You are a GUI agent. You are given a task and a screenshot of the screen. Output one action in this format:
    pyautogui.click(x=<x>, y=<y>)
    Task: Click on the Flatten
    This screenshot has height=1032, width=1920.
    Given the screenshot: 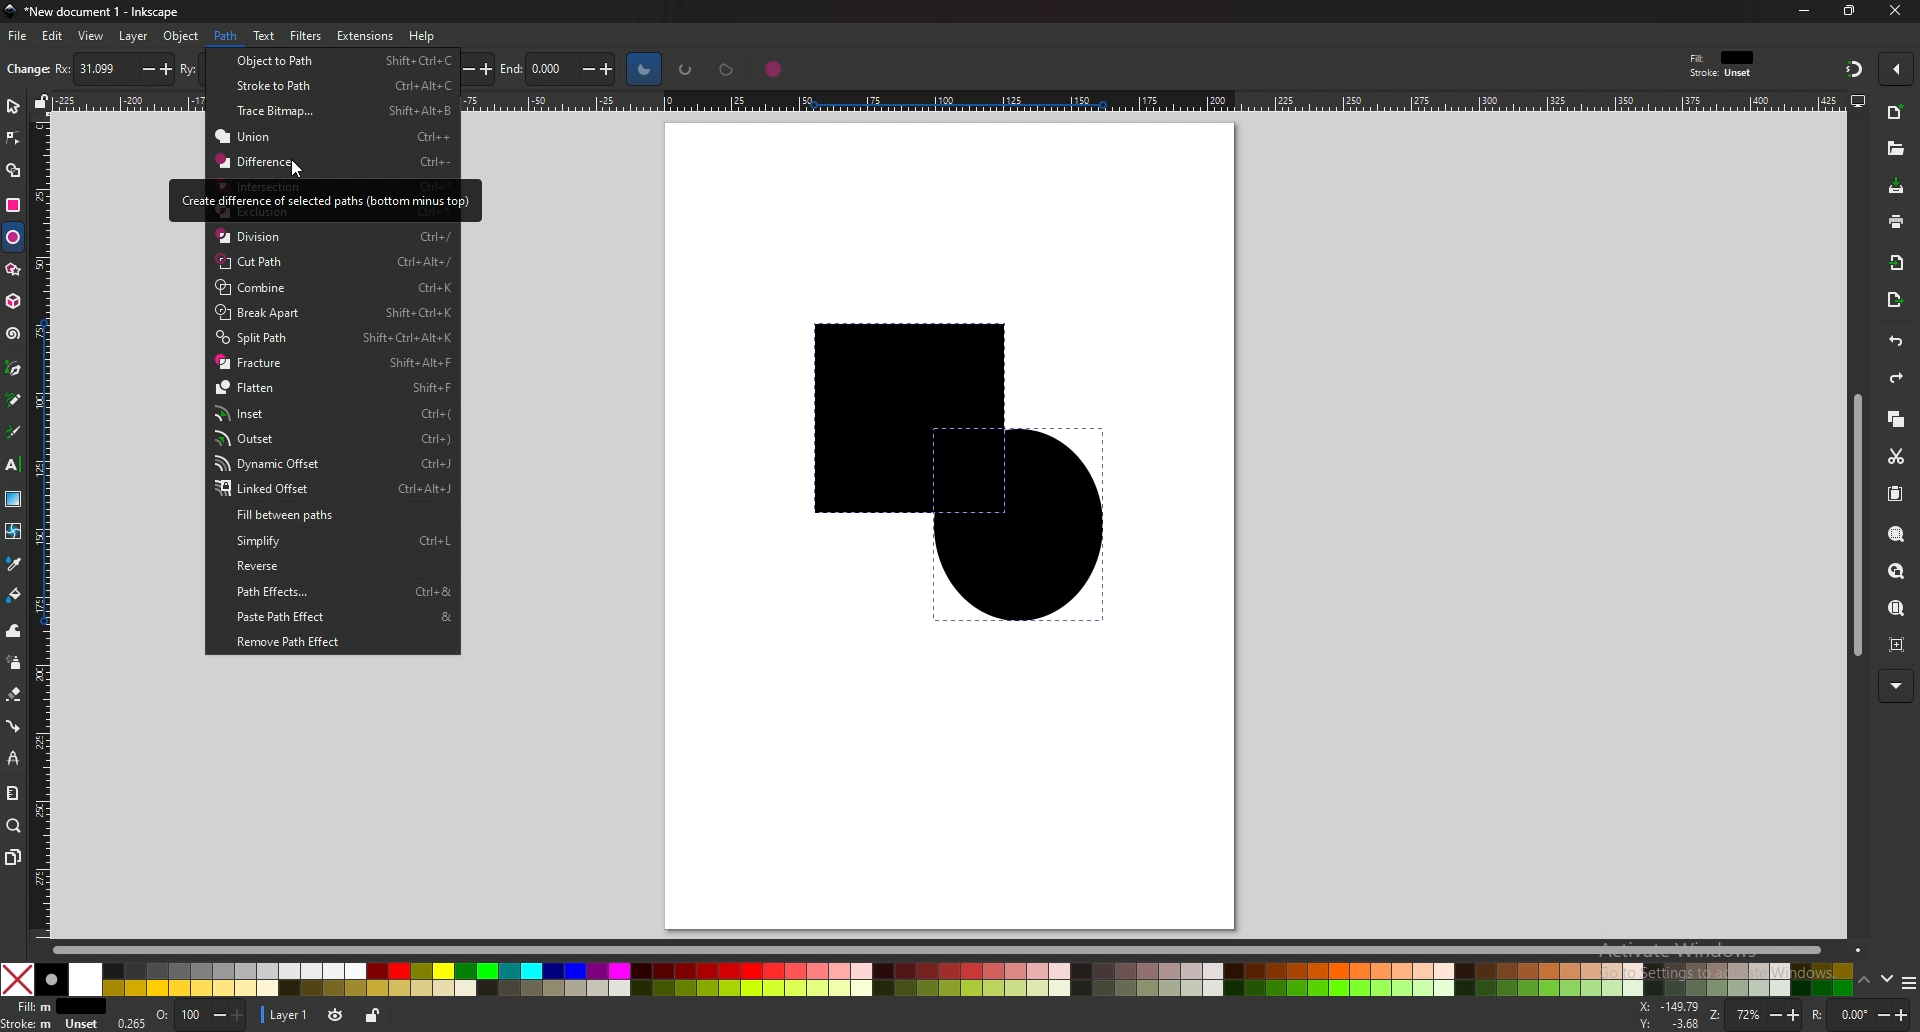 What is the action you would take?
    pyautogui.click(x=331, y=387)
    